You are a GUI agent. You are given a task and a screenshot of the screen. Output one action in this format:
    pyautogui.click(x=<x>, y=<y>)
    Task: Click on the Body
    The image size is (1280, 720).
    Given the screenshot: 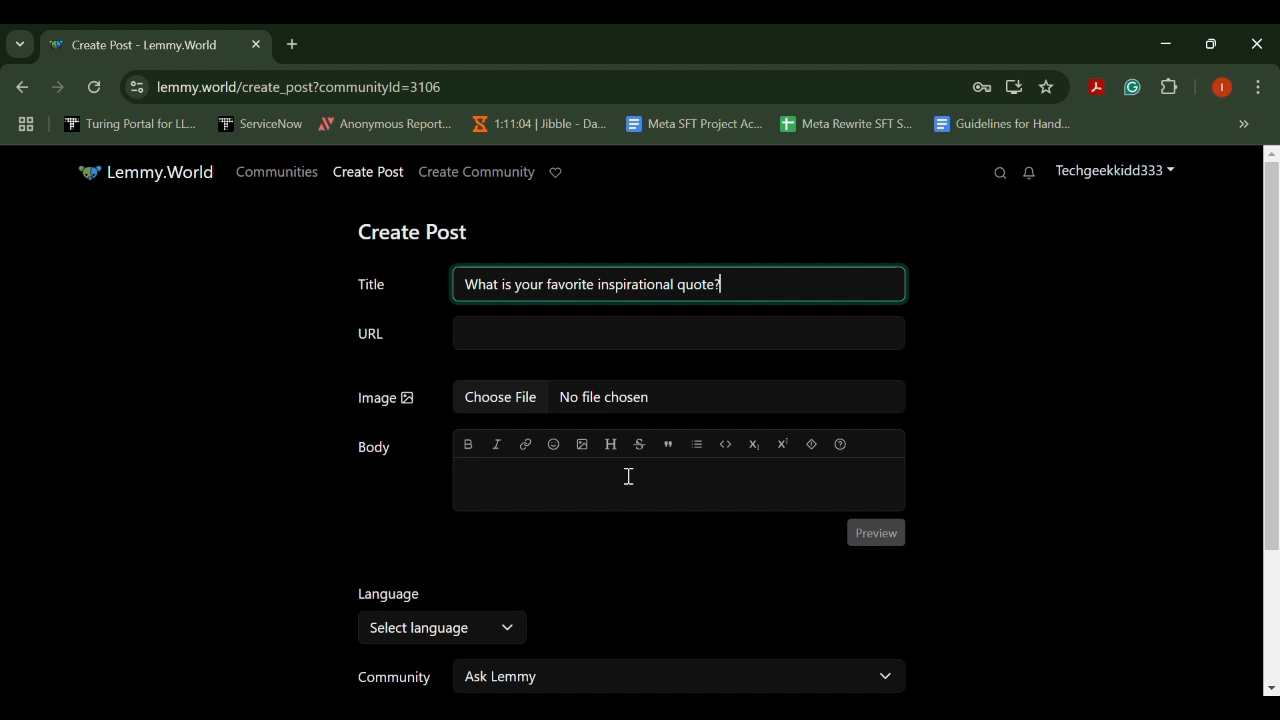 What is the action you would take?
    pyautogui.click(x=377, y=448)
    